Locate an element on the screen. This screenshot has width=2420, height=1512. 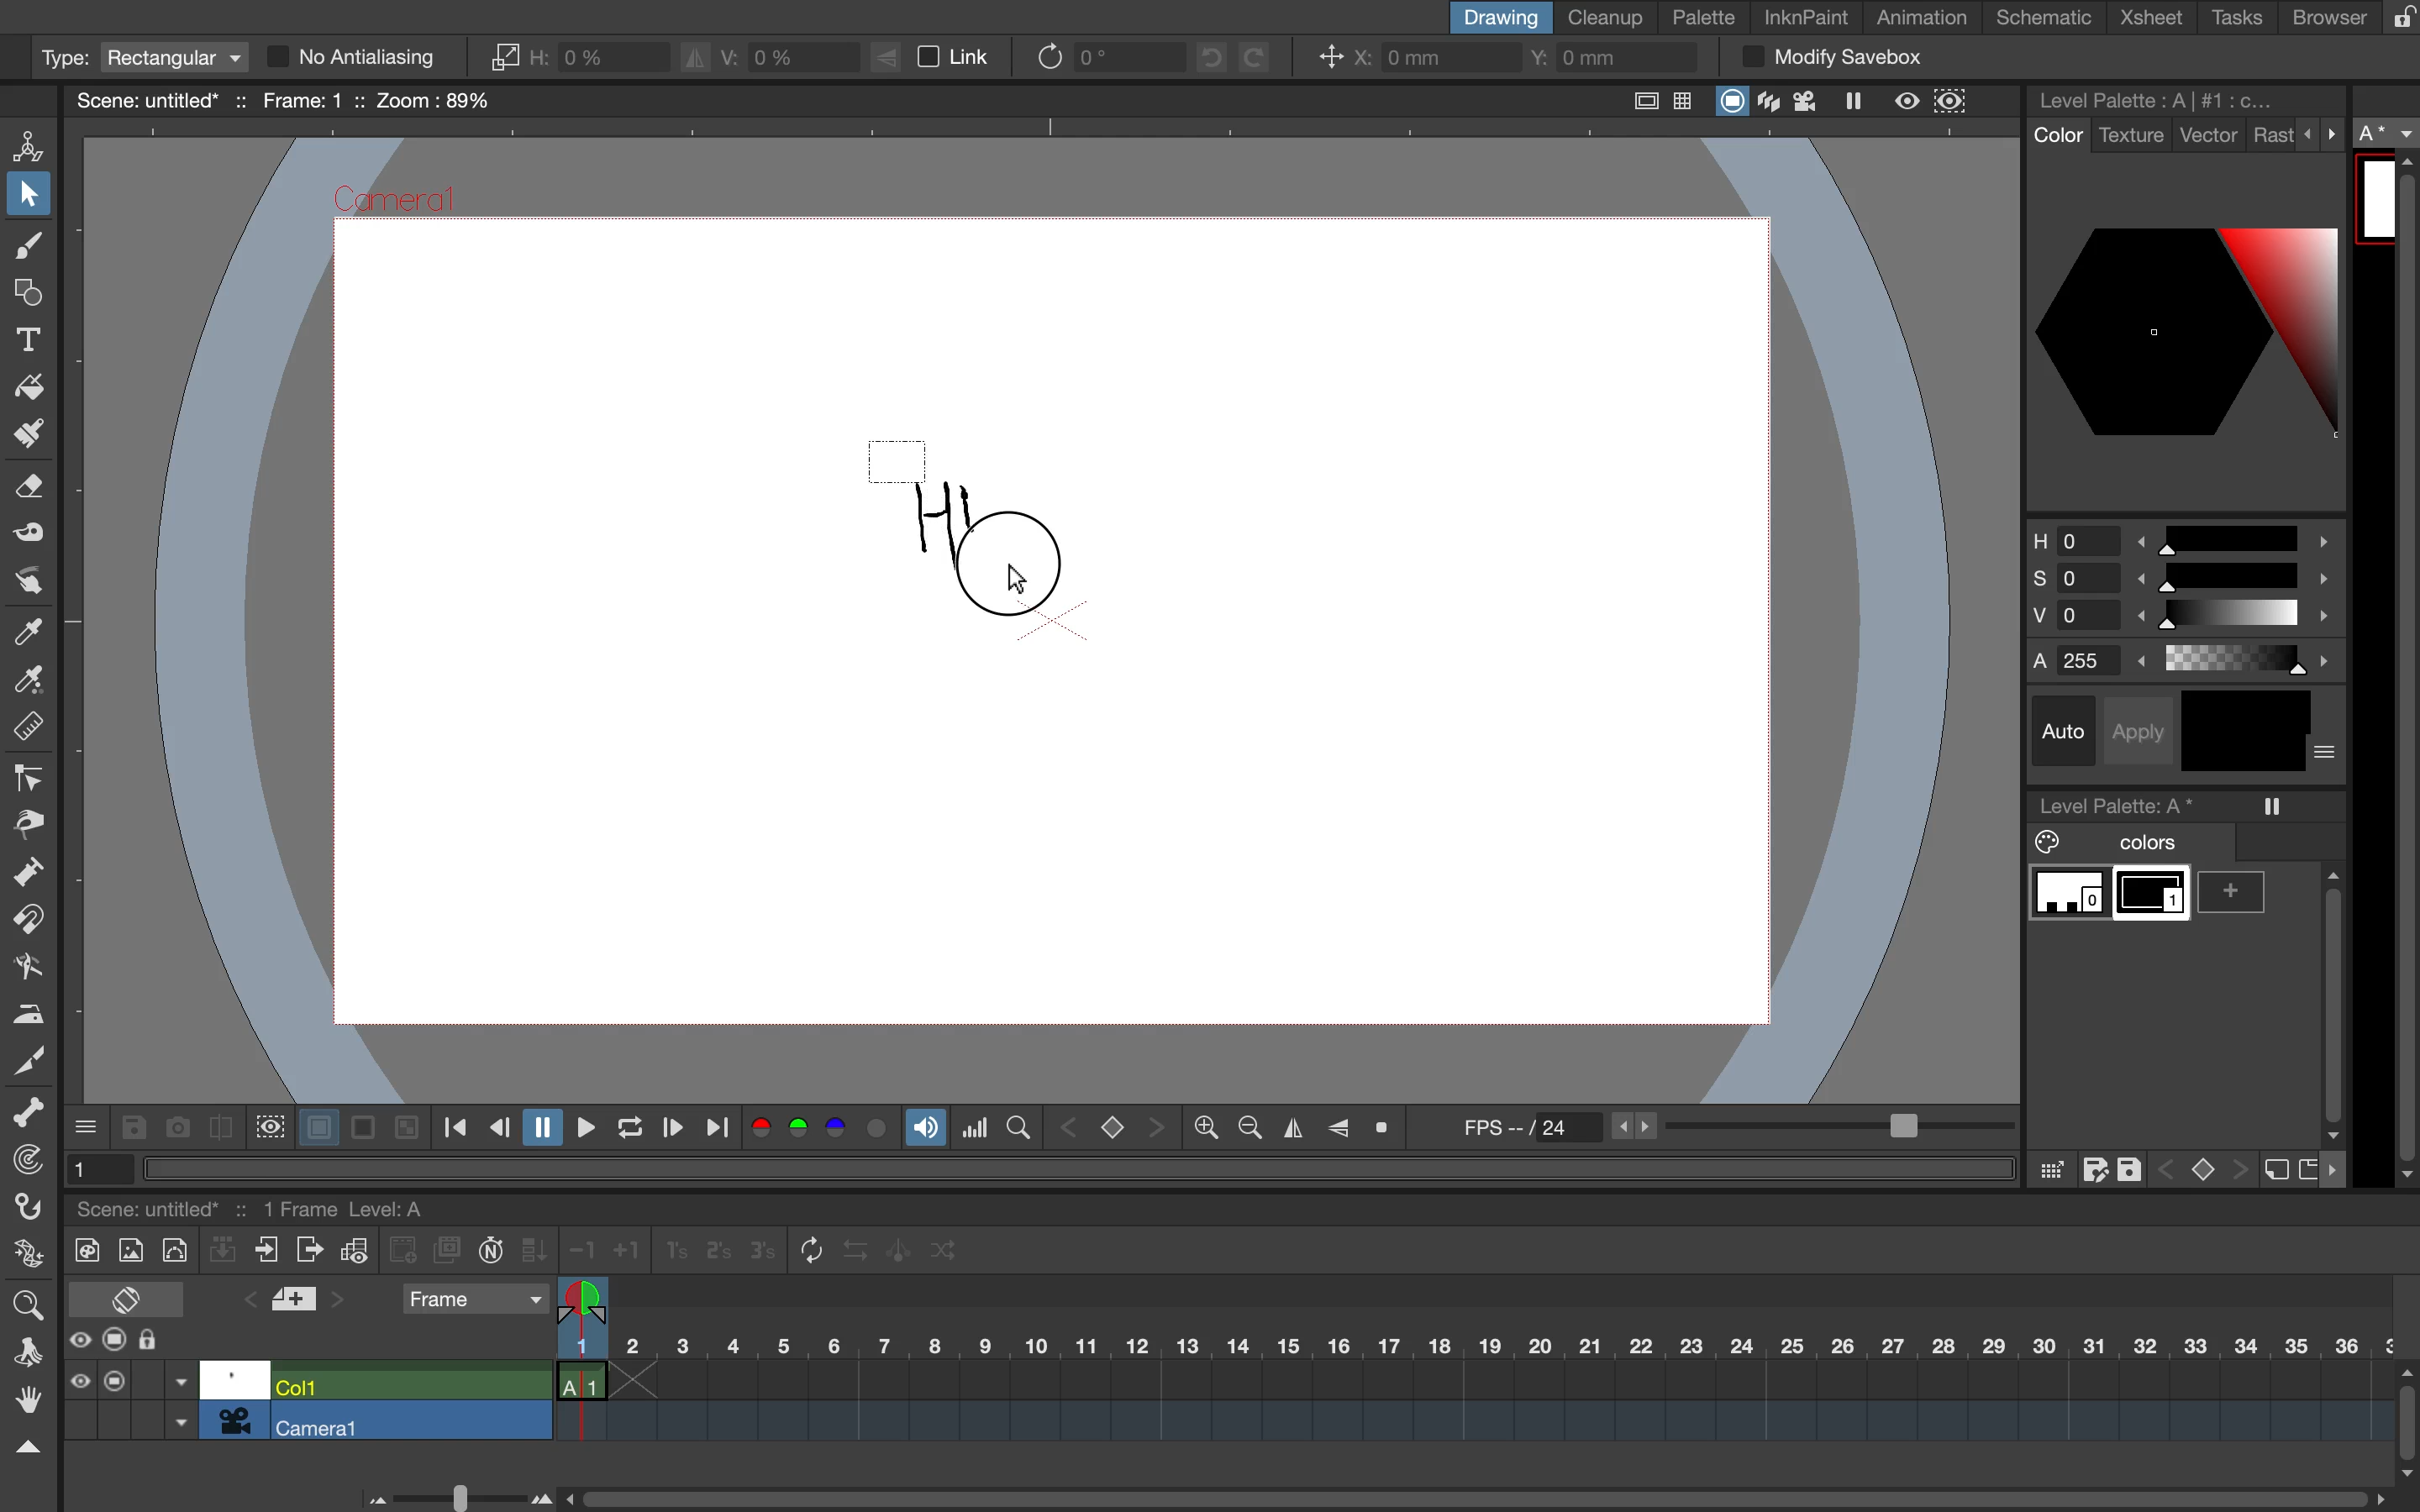
rast is located at coordinates (2272, 137).